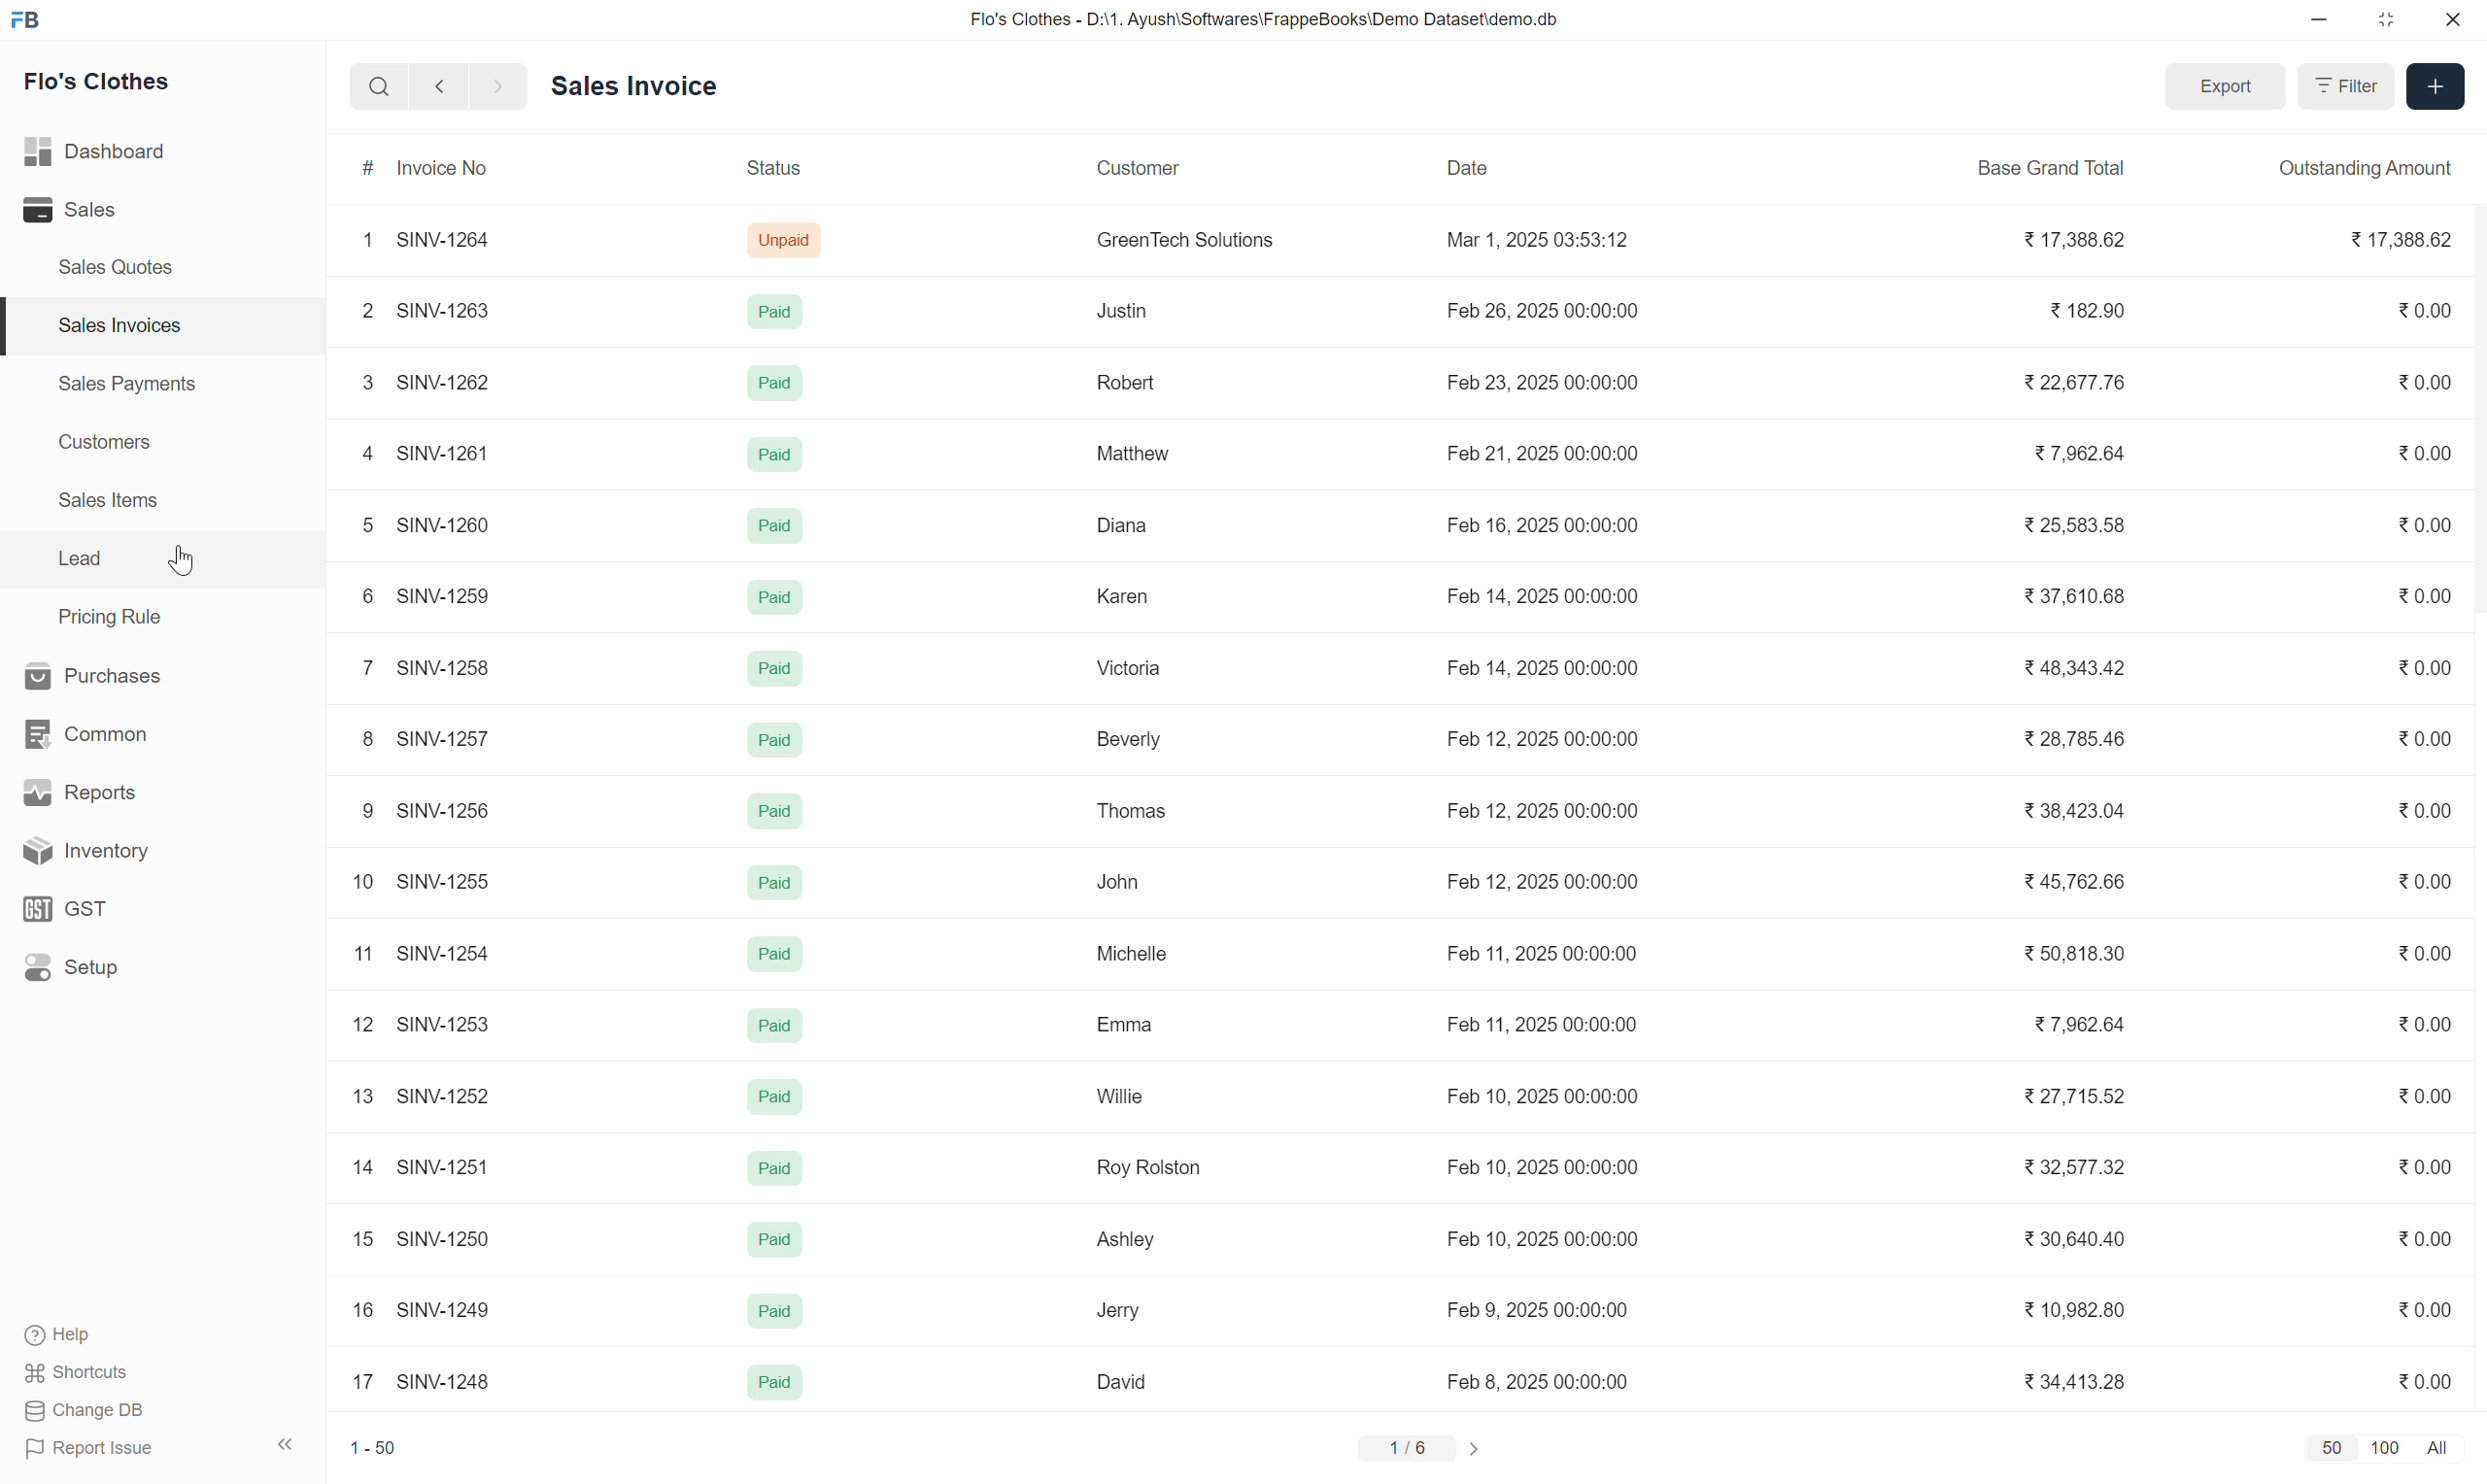  I want to click on Sales Invoices, so click(126, 325).